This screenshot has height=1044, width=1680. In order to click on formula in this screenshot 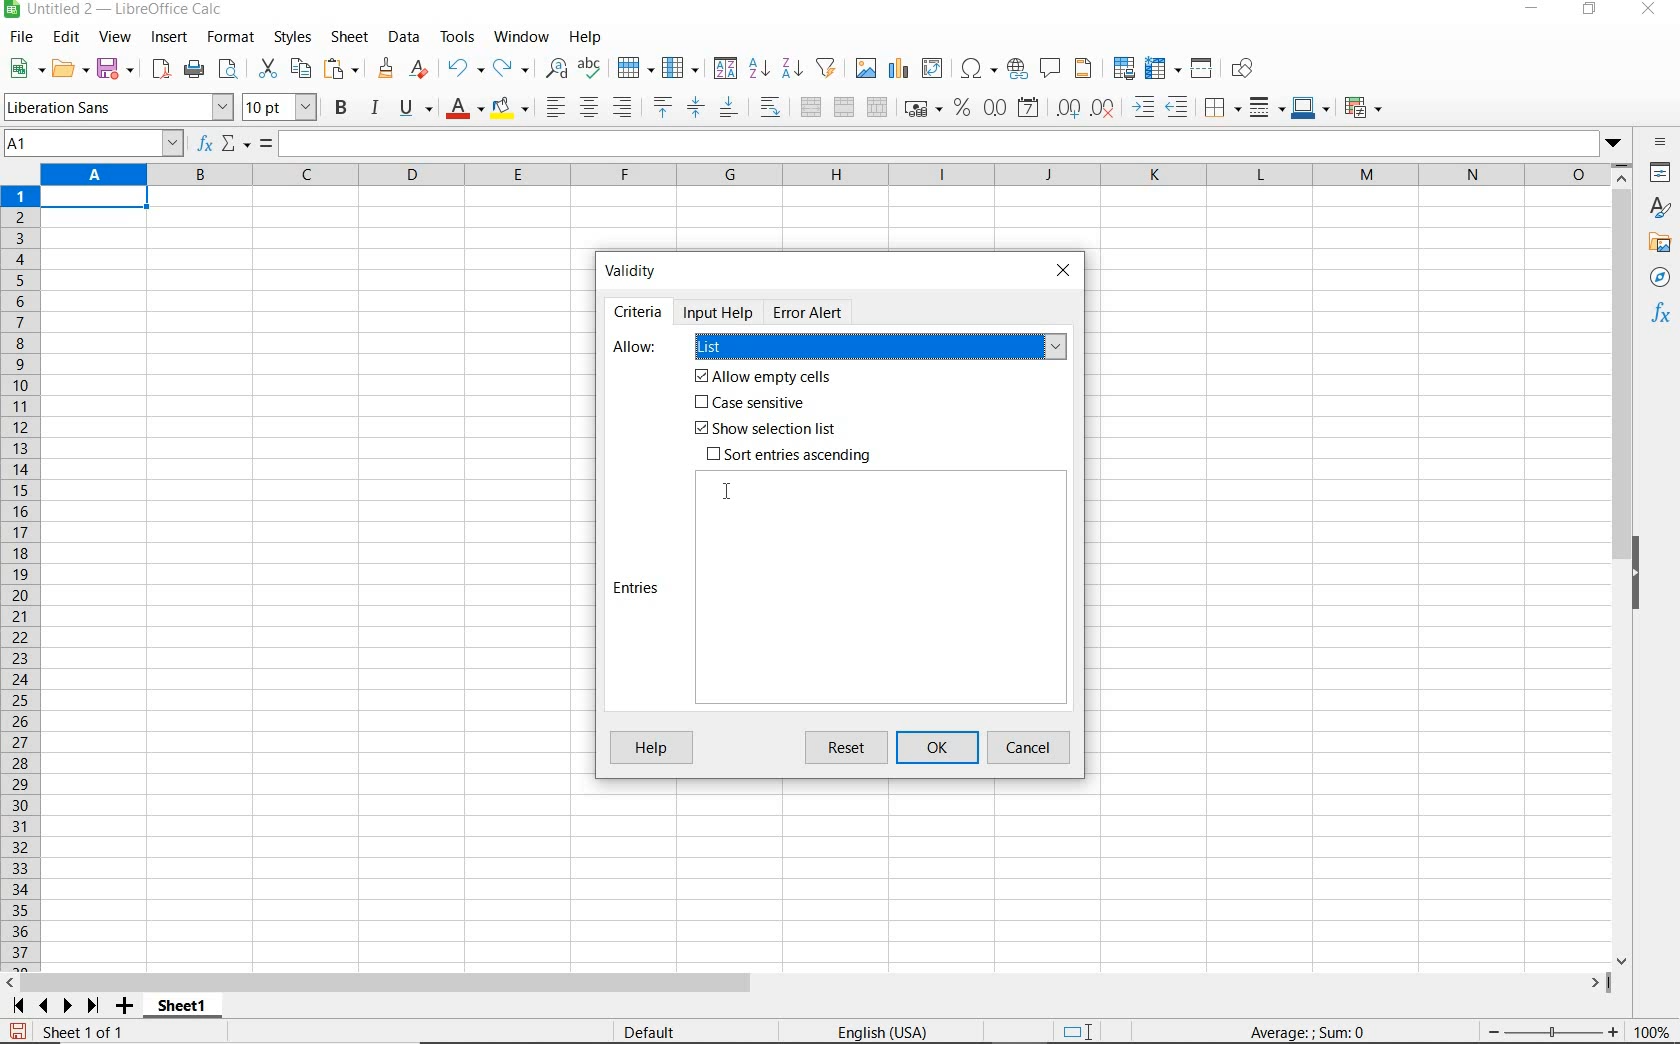, I will do `click(266, 145)`.